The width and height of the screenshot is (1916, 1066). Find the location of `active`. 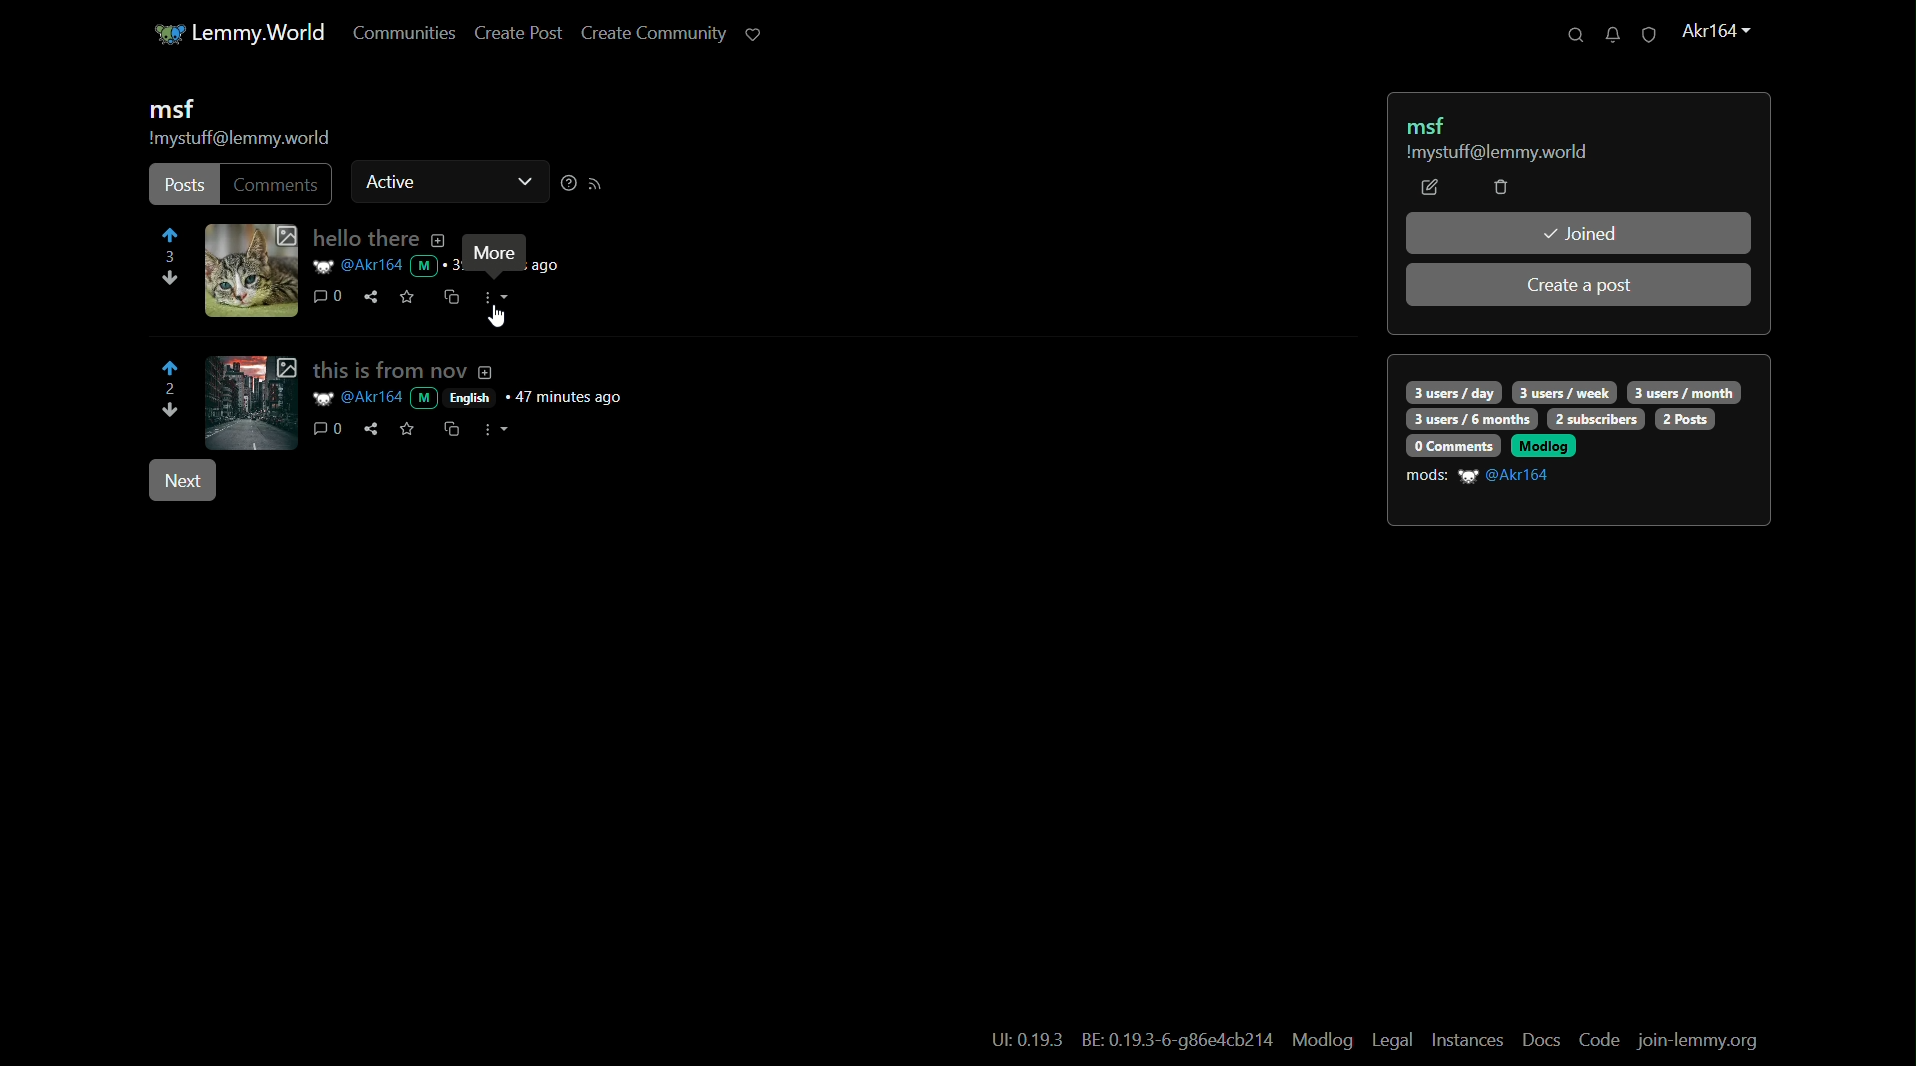

active is located at coordinates (392, 180).